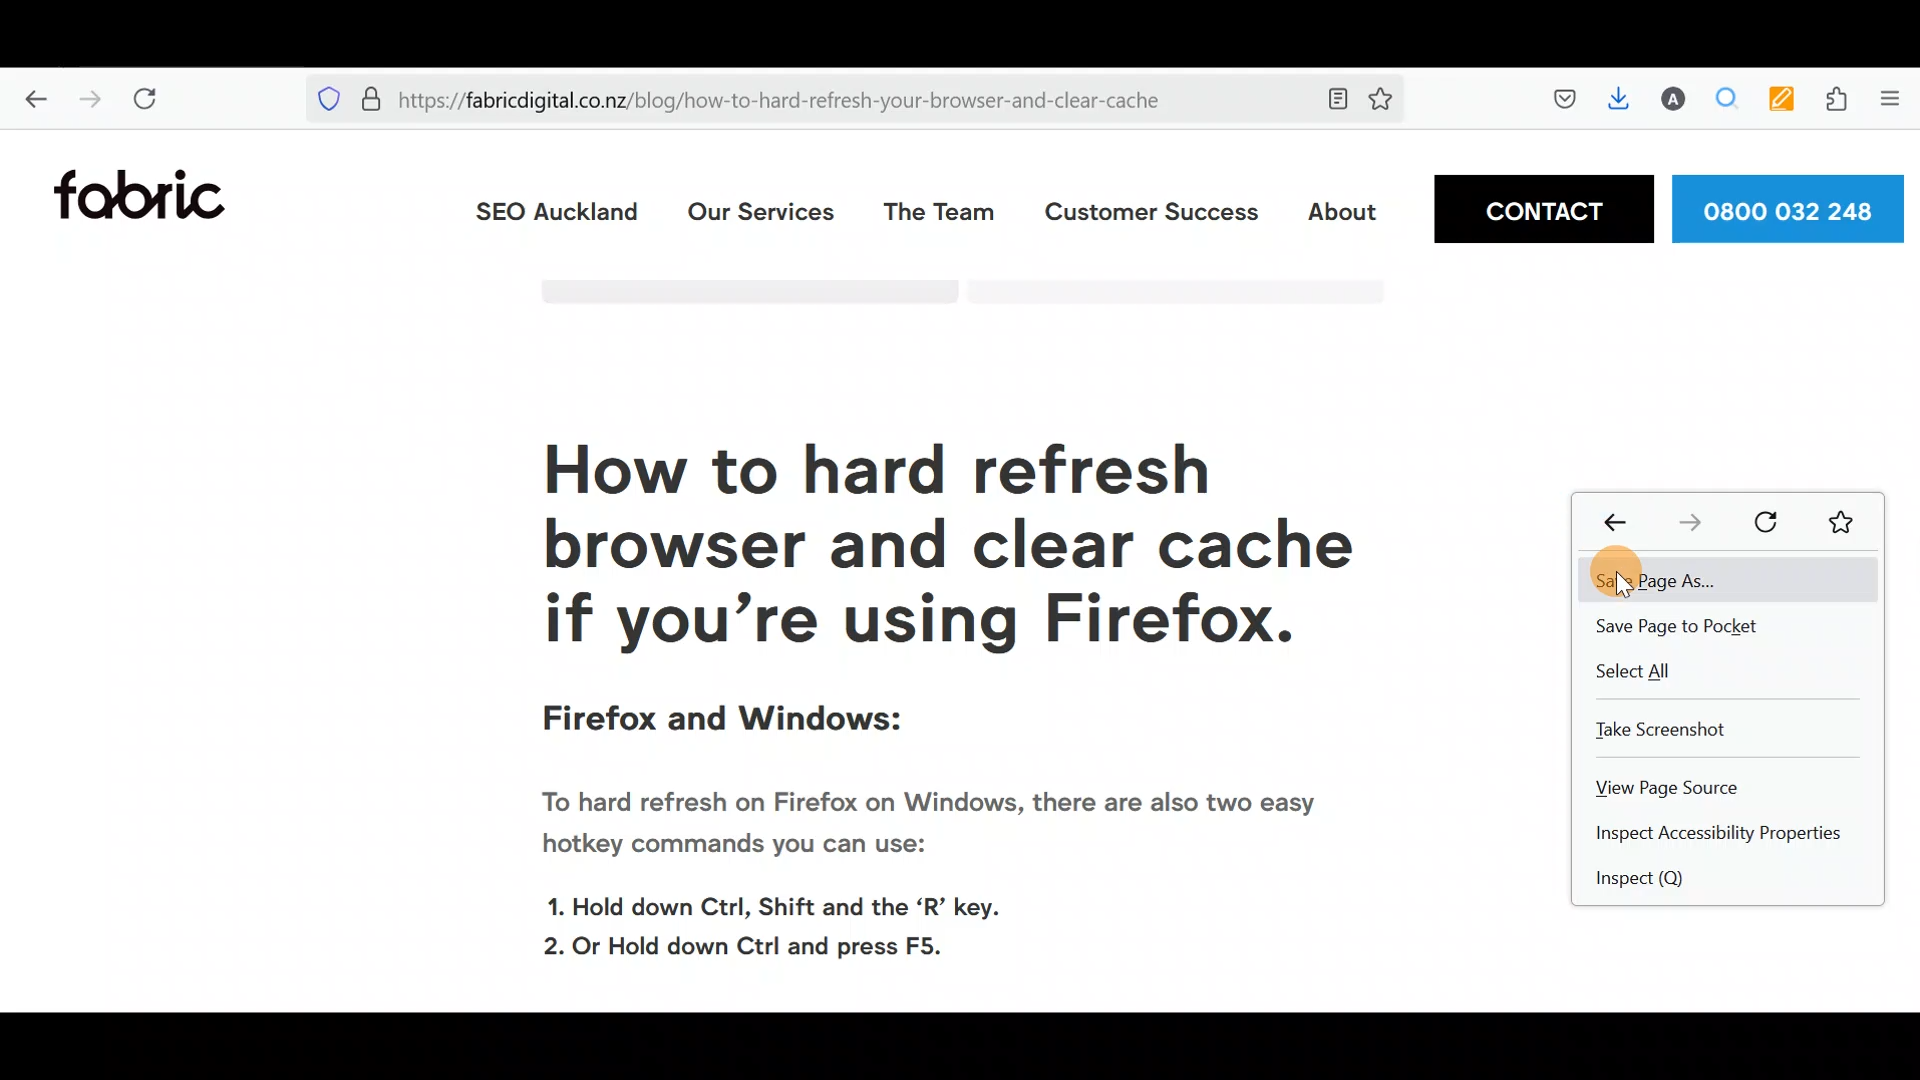 The image size is (1920, 1080). I want to click on Select all, so click(1637, 673).